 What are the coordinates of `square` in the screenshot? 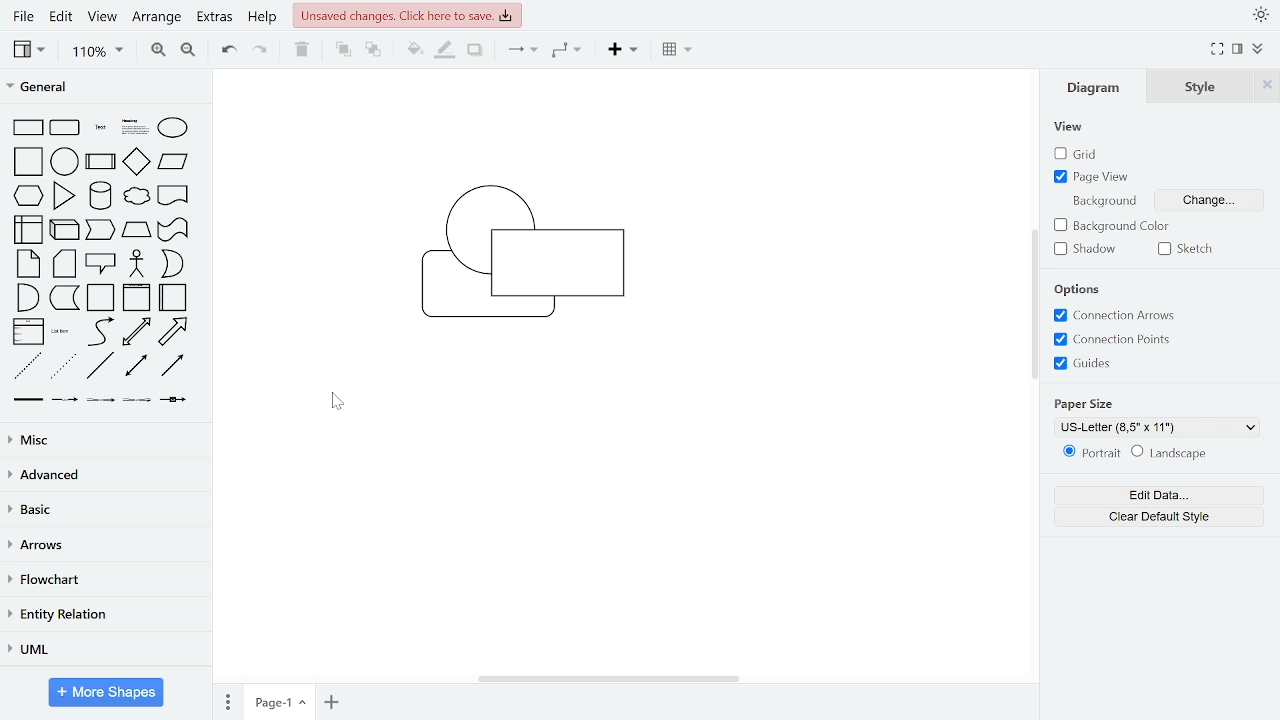 It's located at (30, 162).